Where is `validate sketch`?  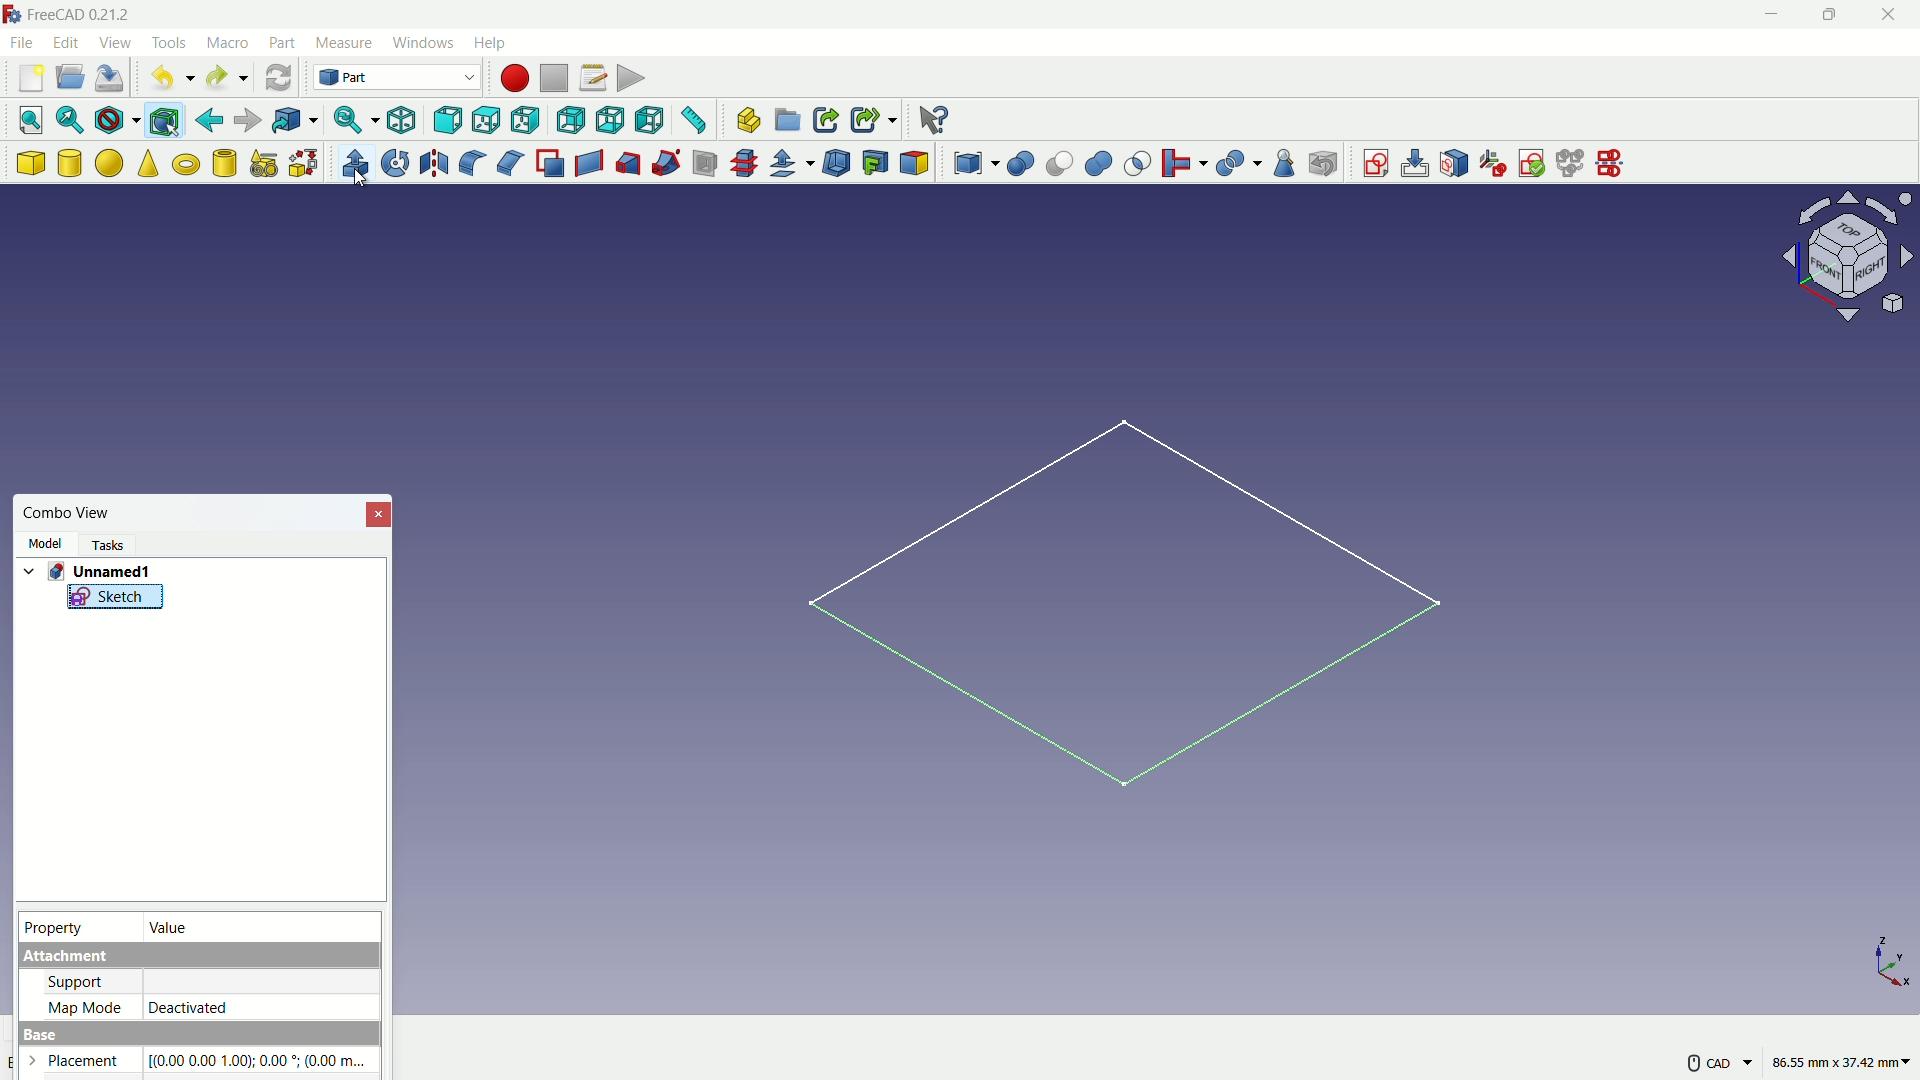 validate sketch is located at coordinates (1532, 164).